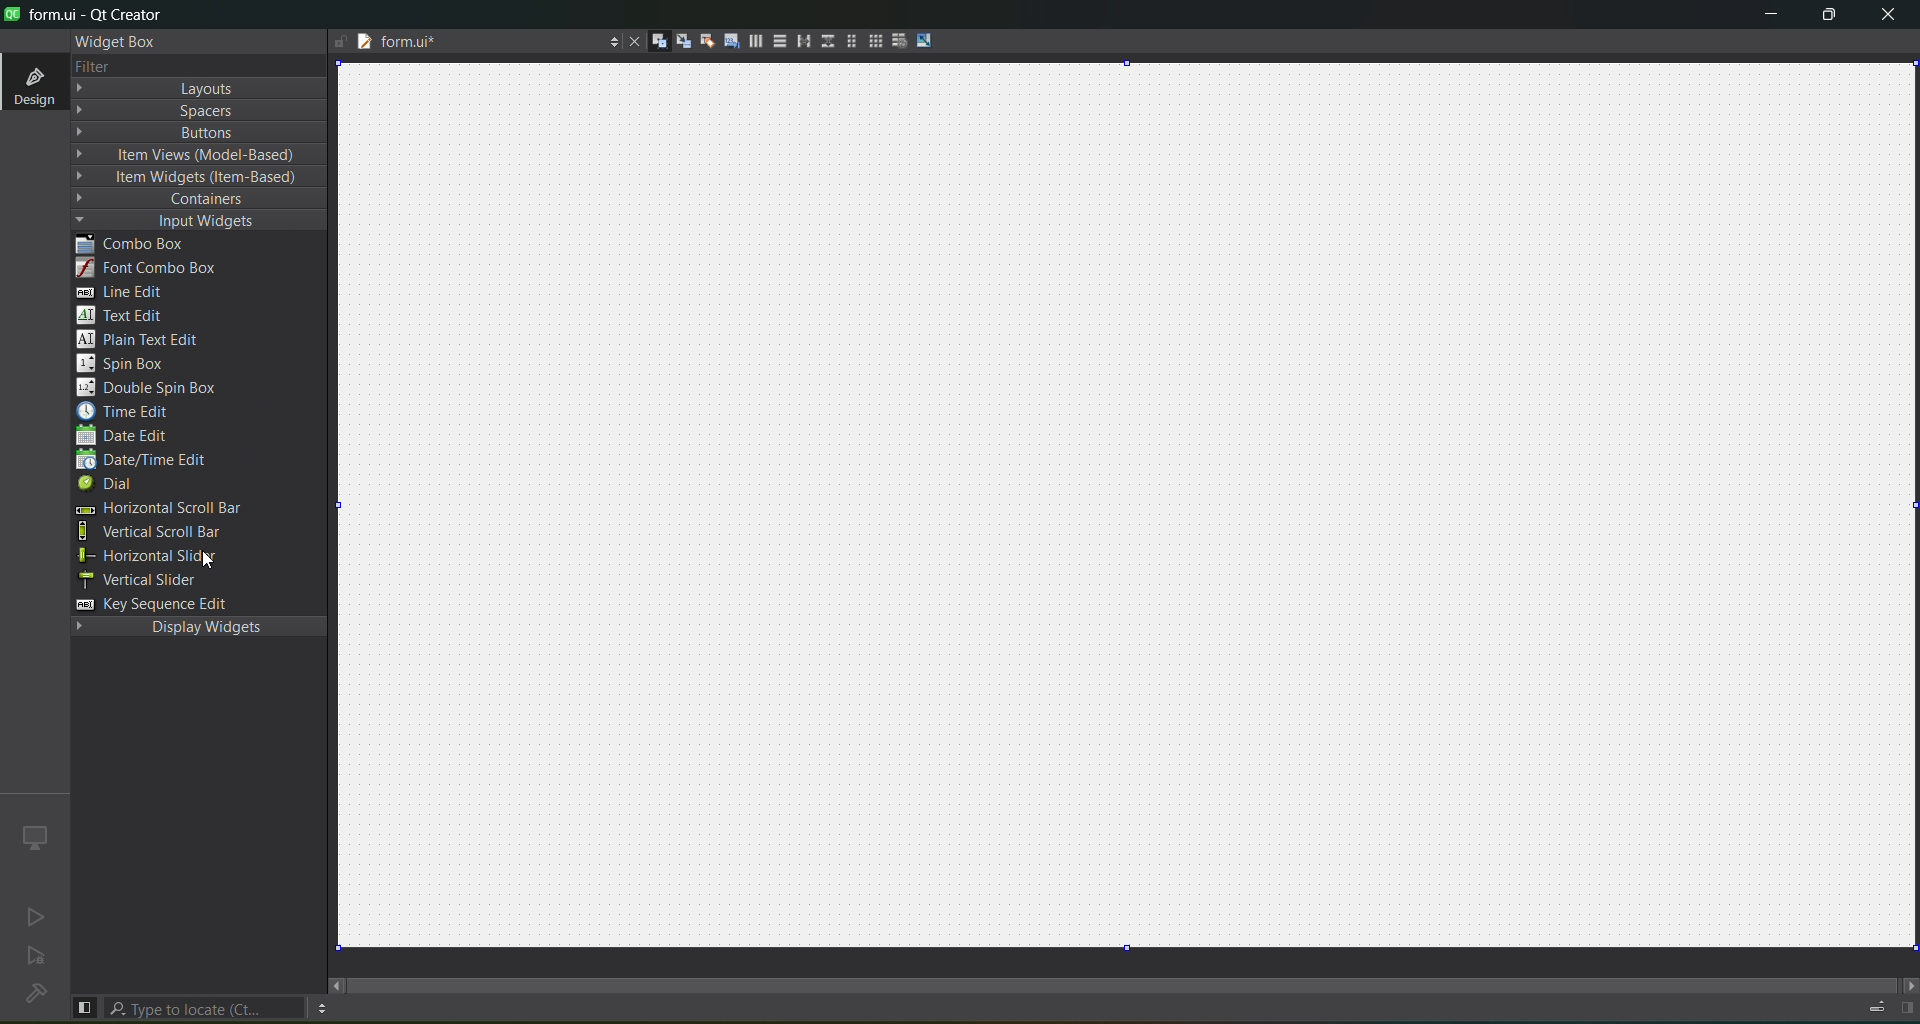 The image size is (1920, 1024). I want to click on move right, so click(337, 985).